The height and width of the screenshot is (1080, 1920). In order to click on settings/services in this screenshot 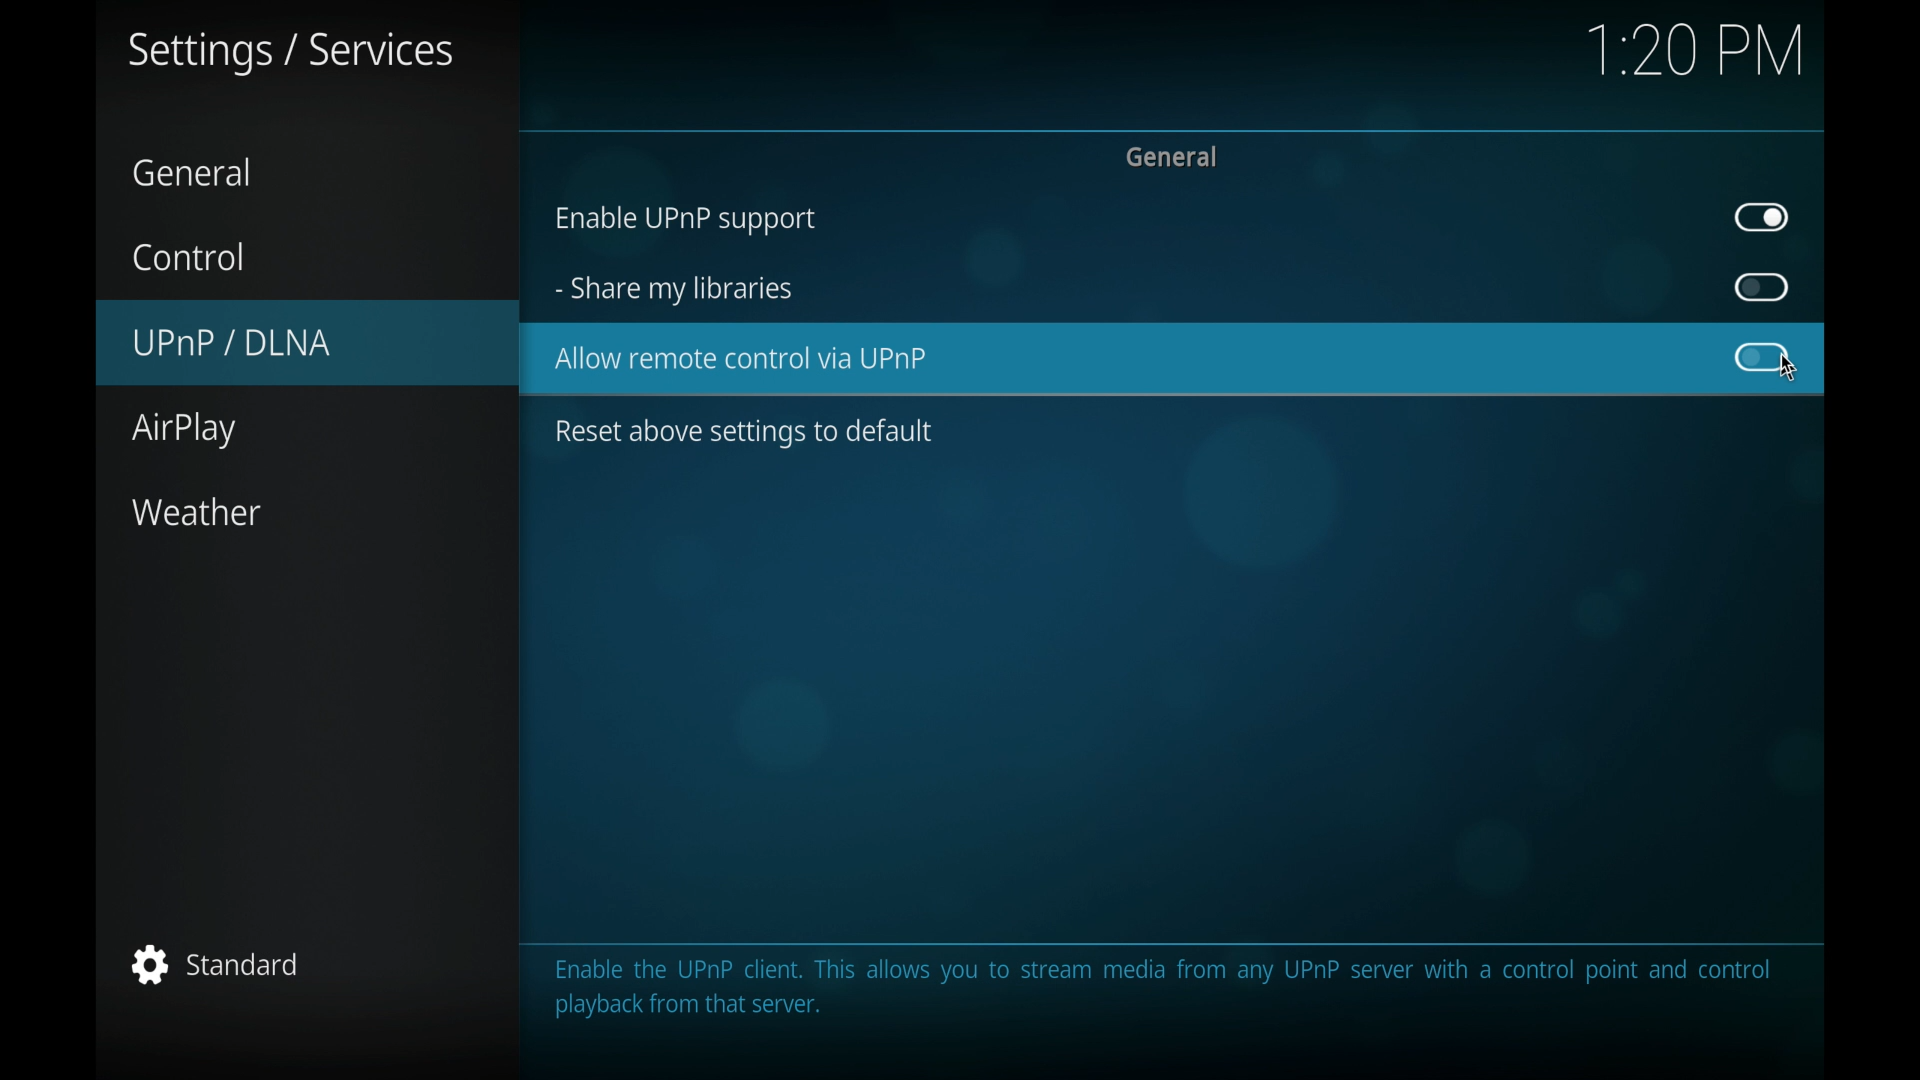, I will do `click(289, 53)`.